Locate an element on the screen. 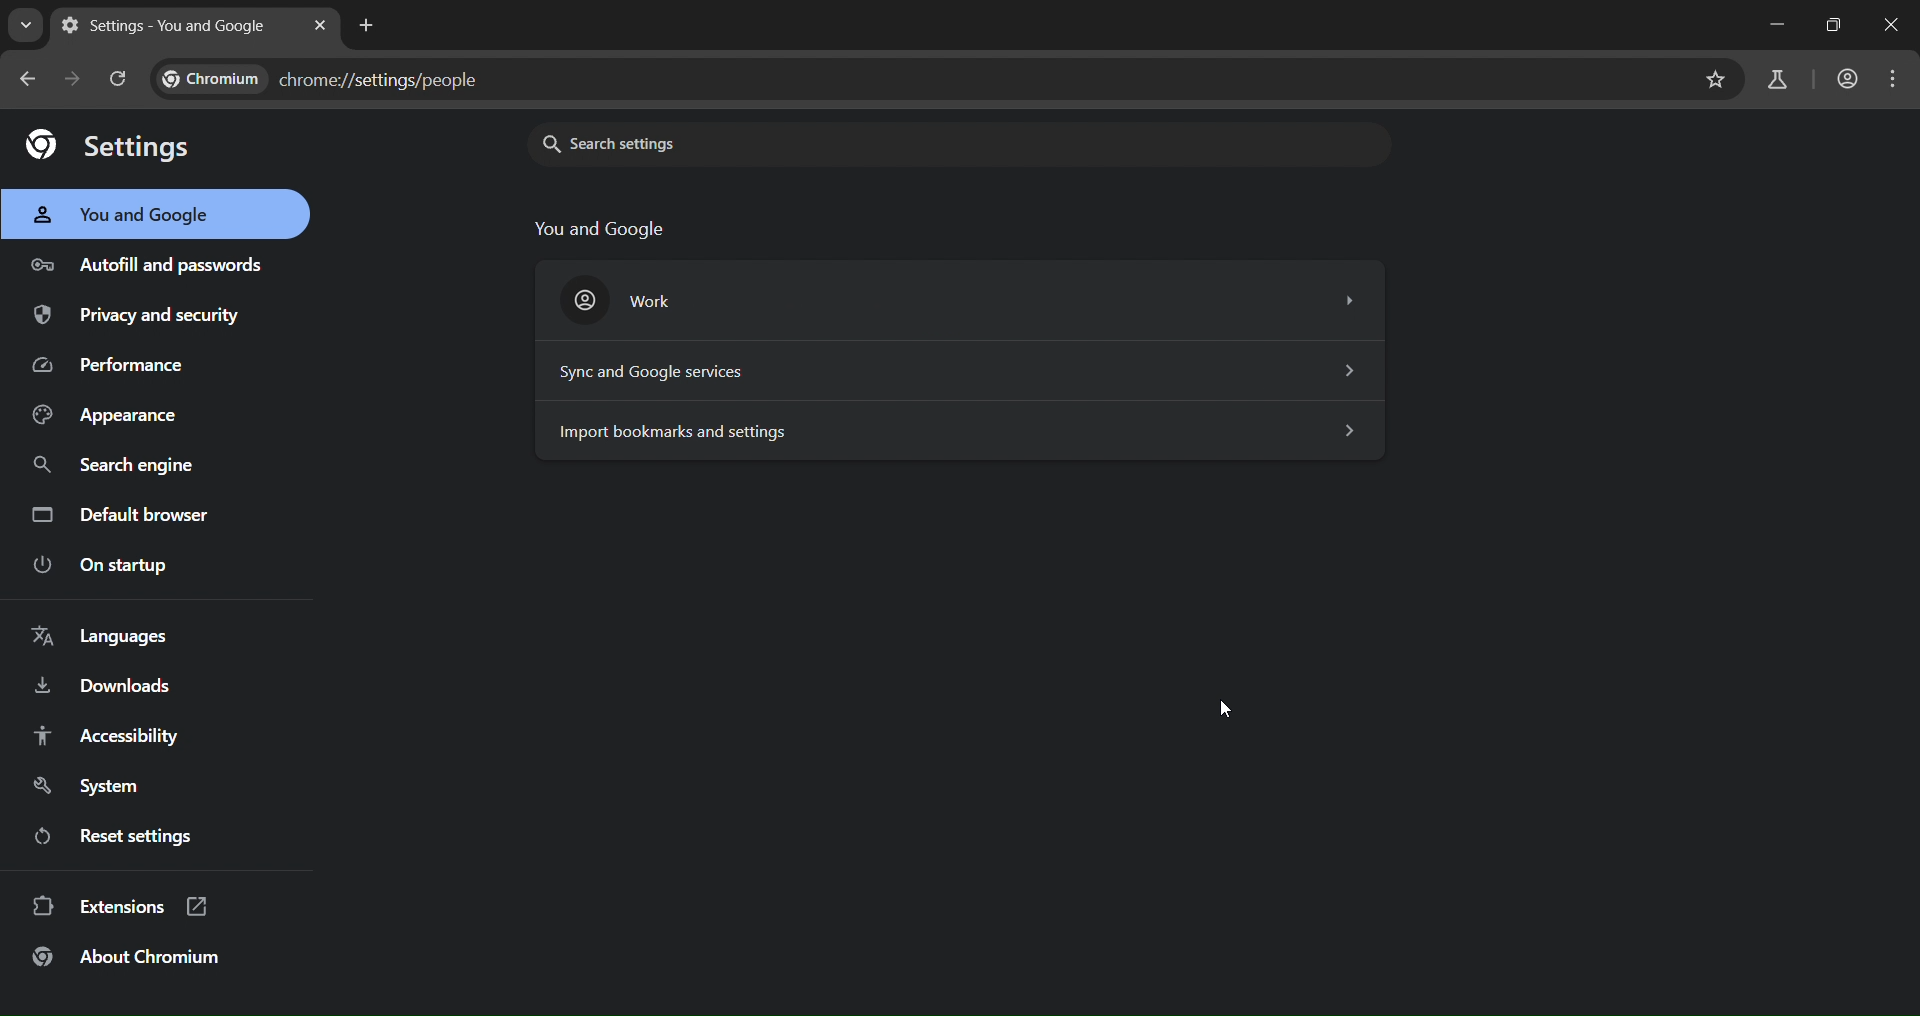 This screenshot has height=1016, width=1920. languages is located at coordinates (101, 637).